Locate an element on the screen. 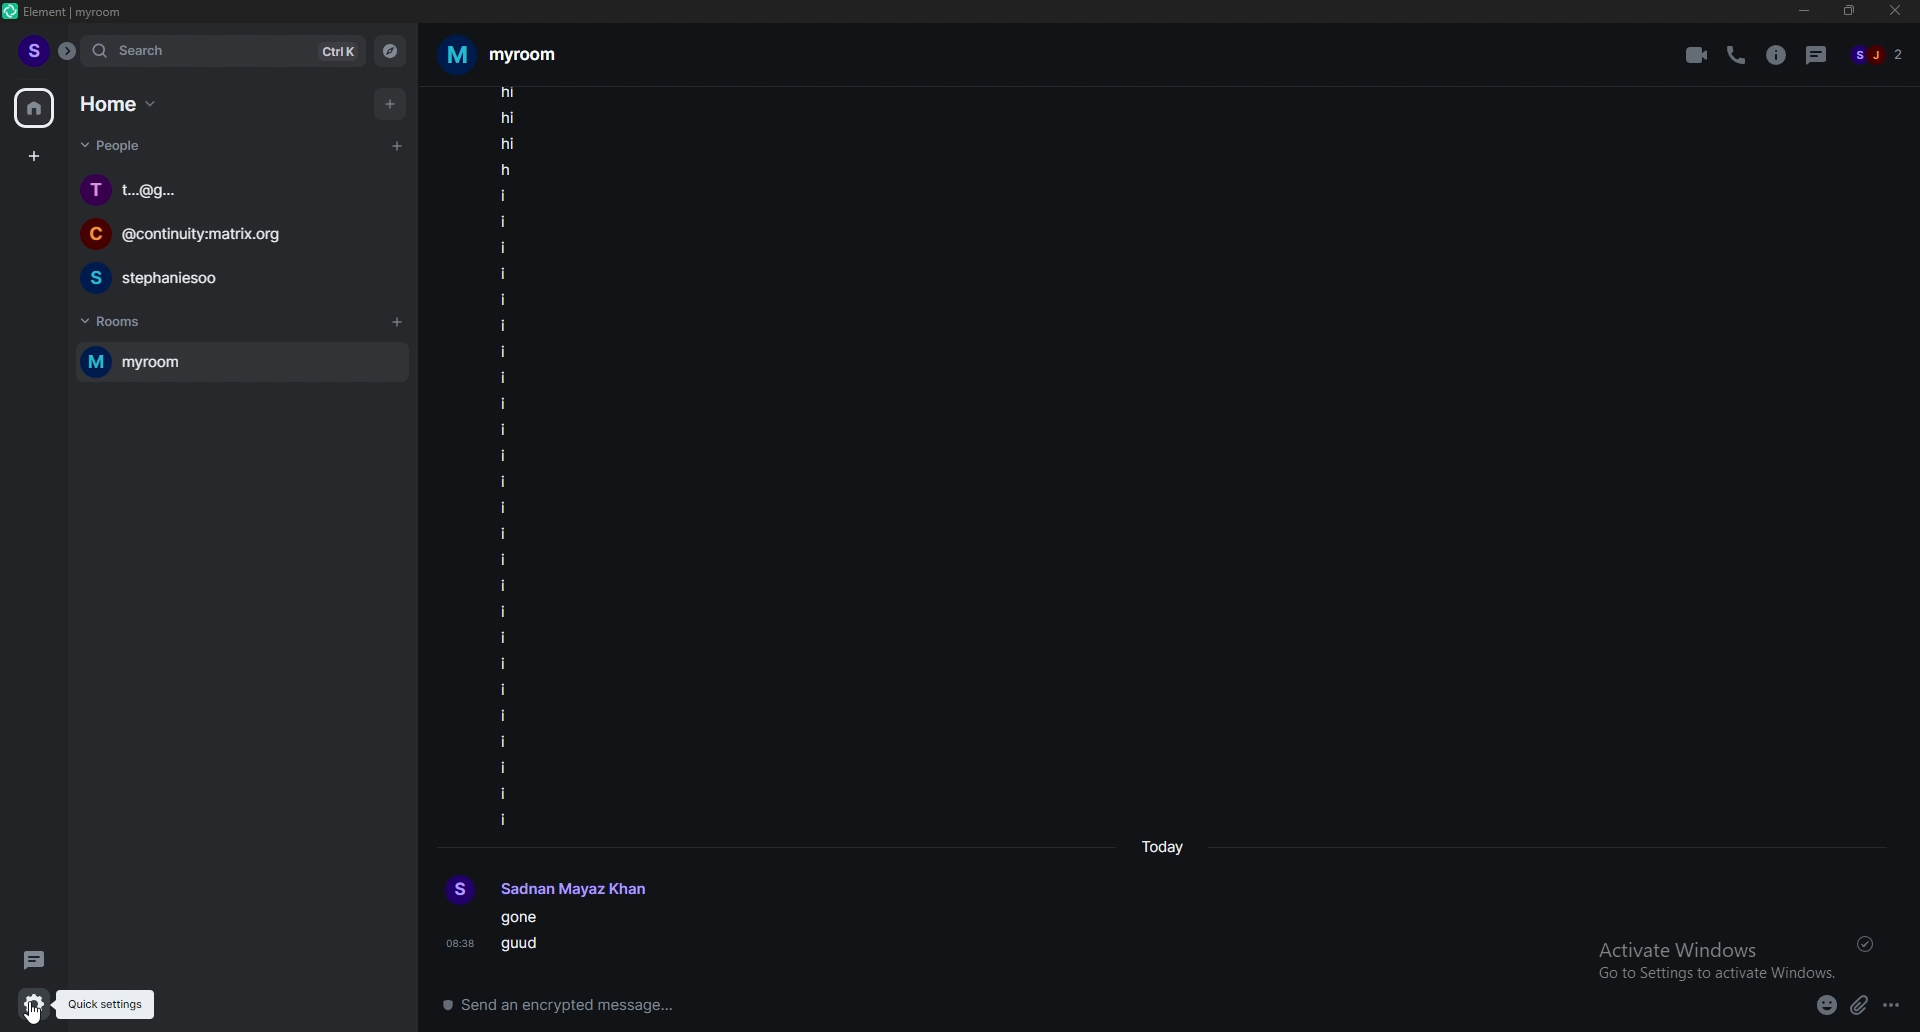  delivered is located at coordinates (1866, 945).